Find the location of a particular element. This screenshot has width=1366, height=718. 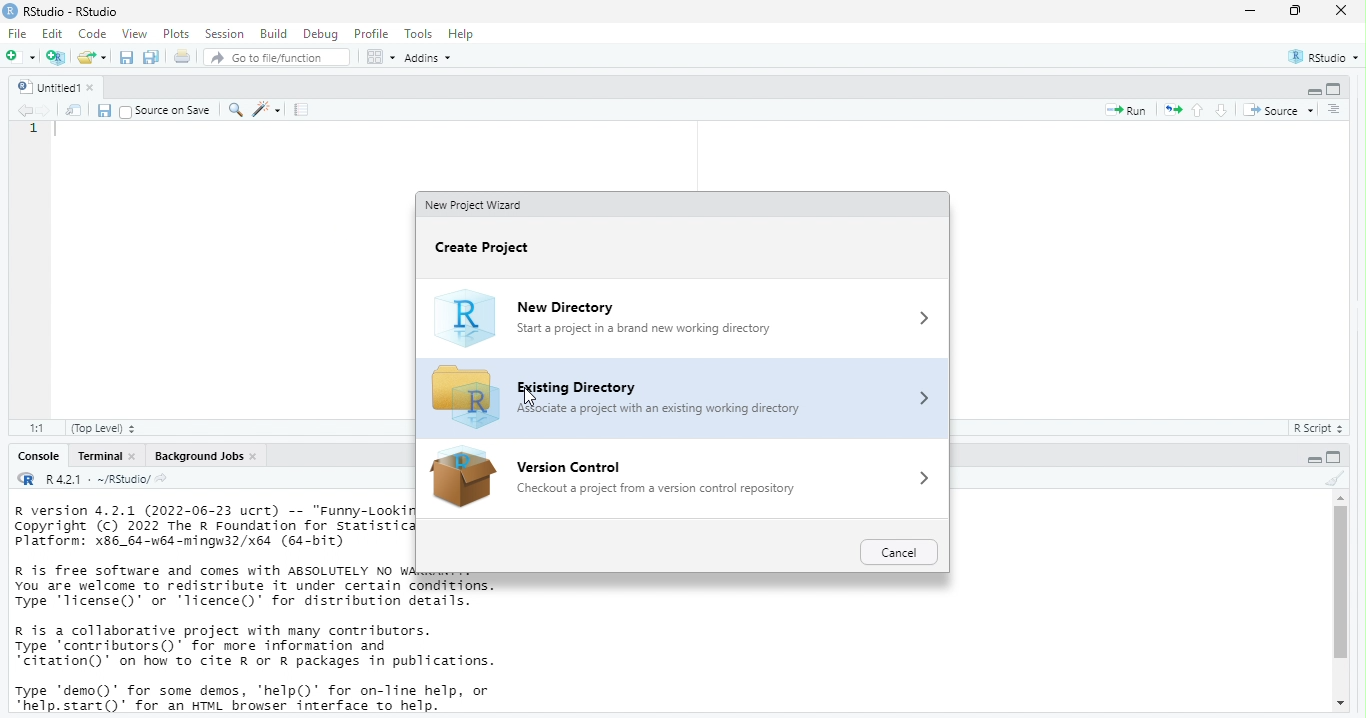

view is located at coordinates (133, 34).